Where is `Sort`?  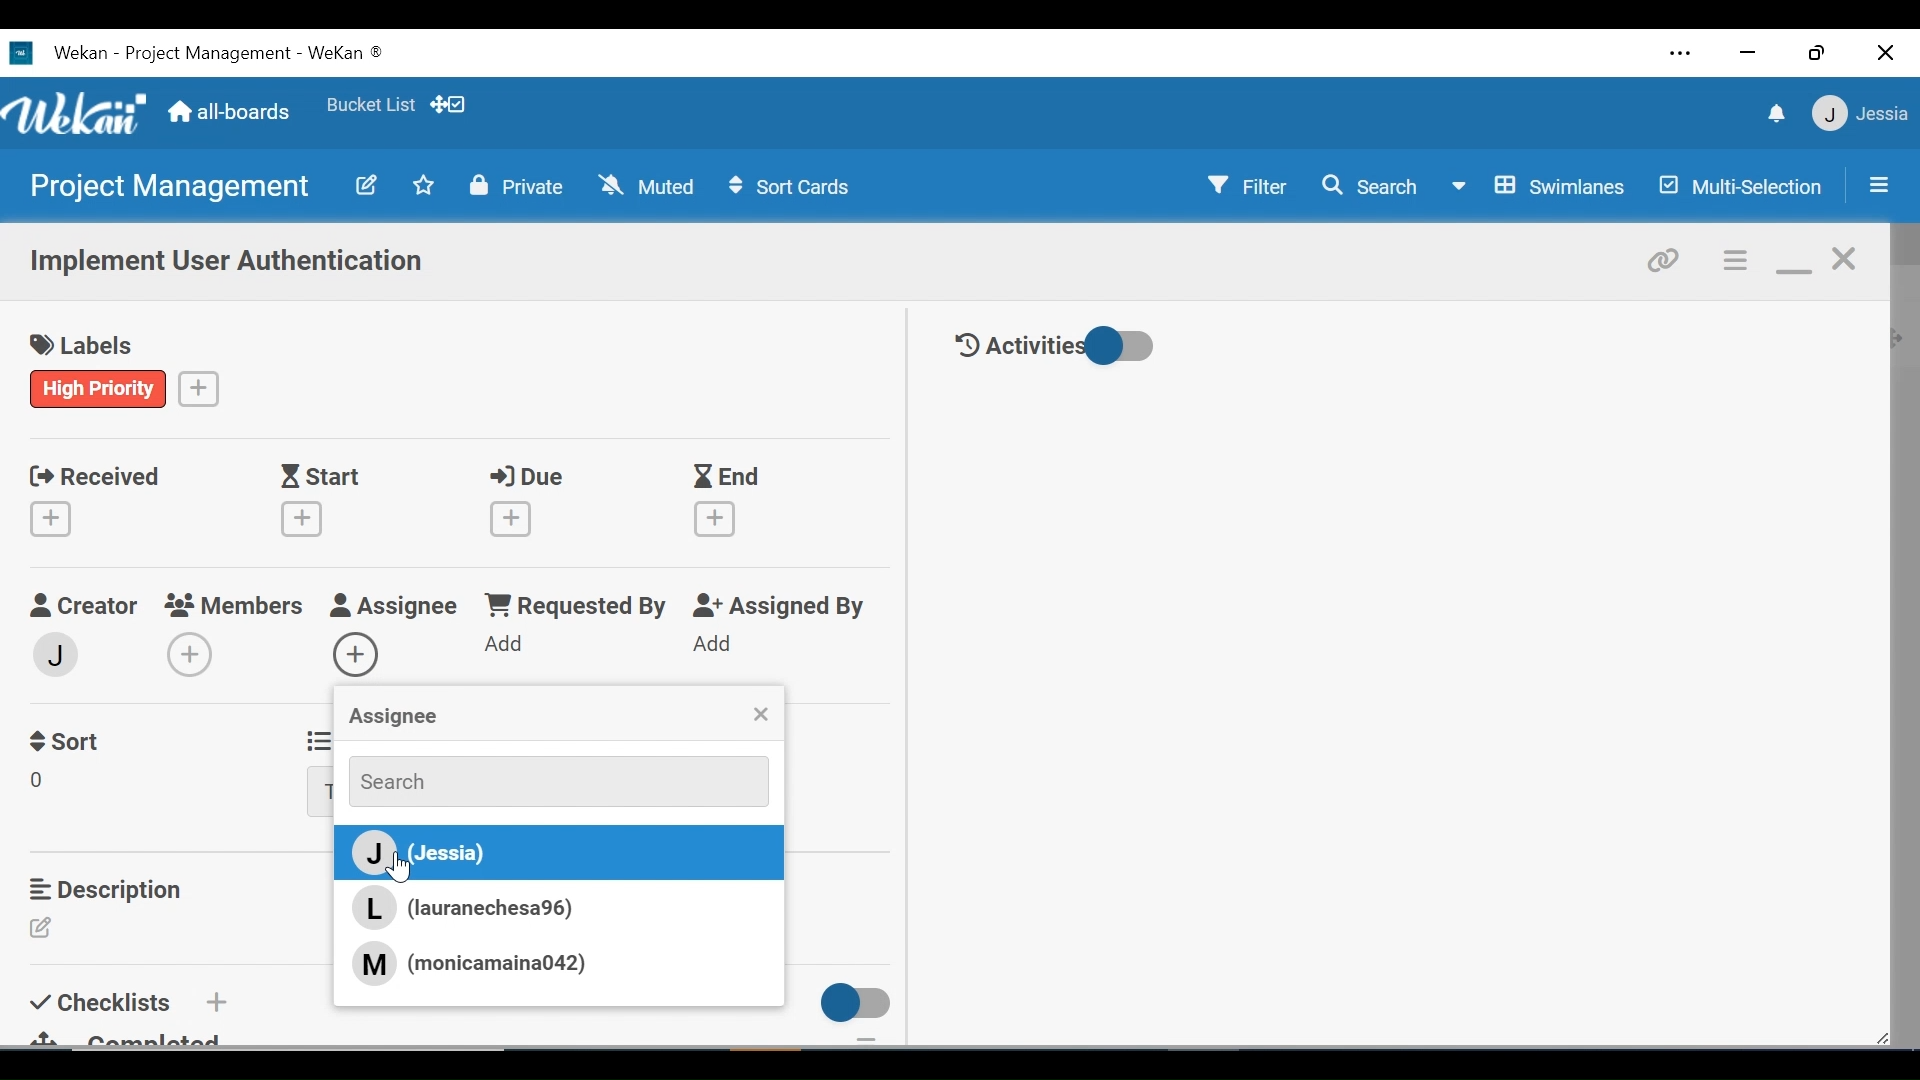
Sort is located at coordinates (69, 739).